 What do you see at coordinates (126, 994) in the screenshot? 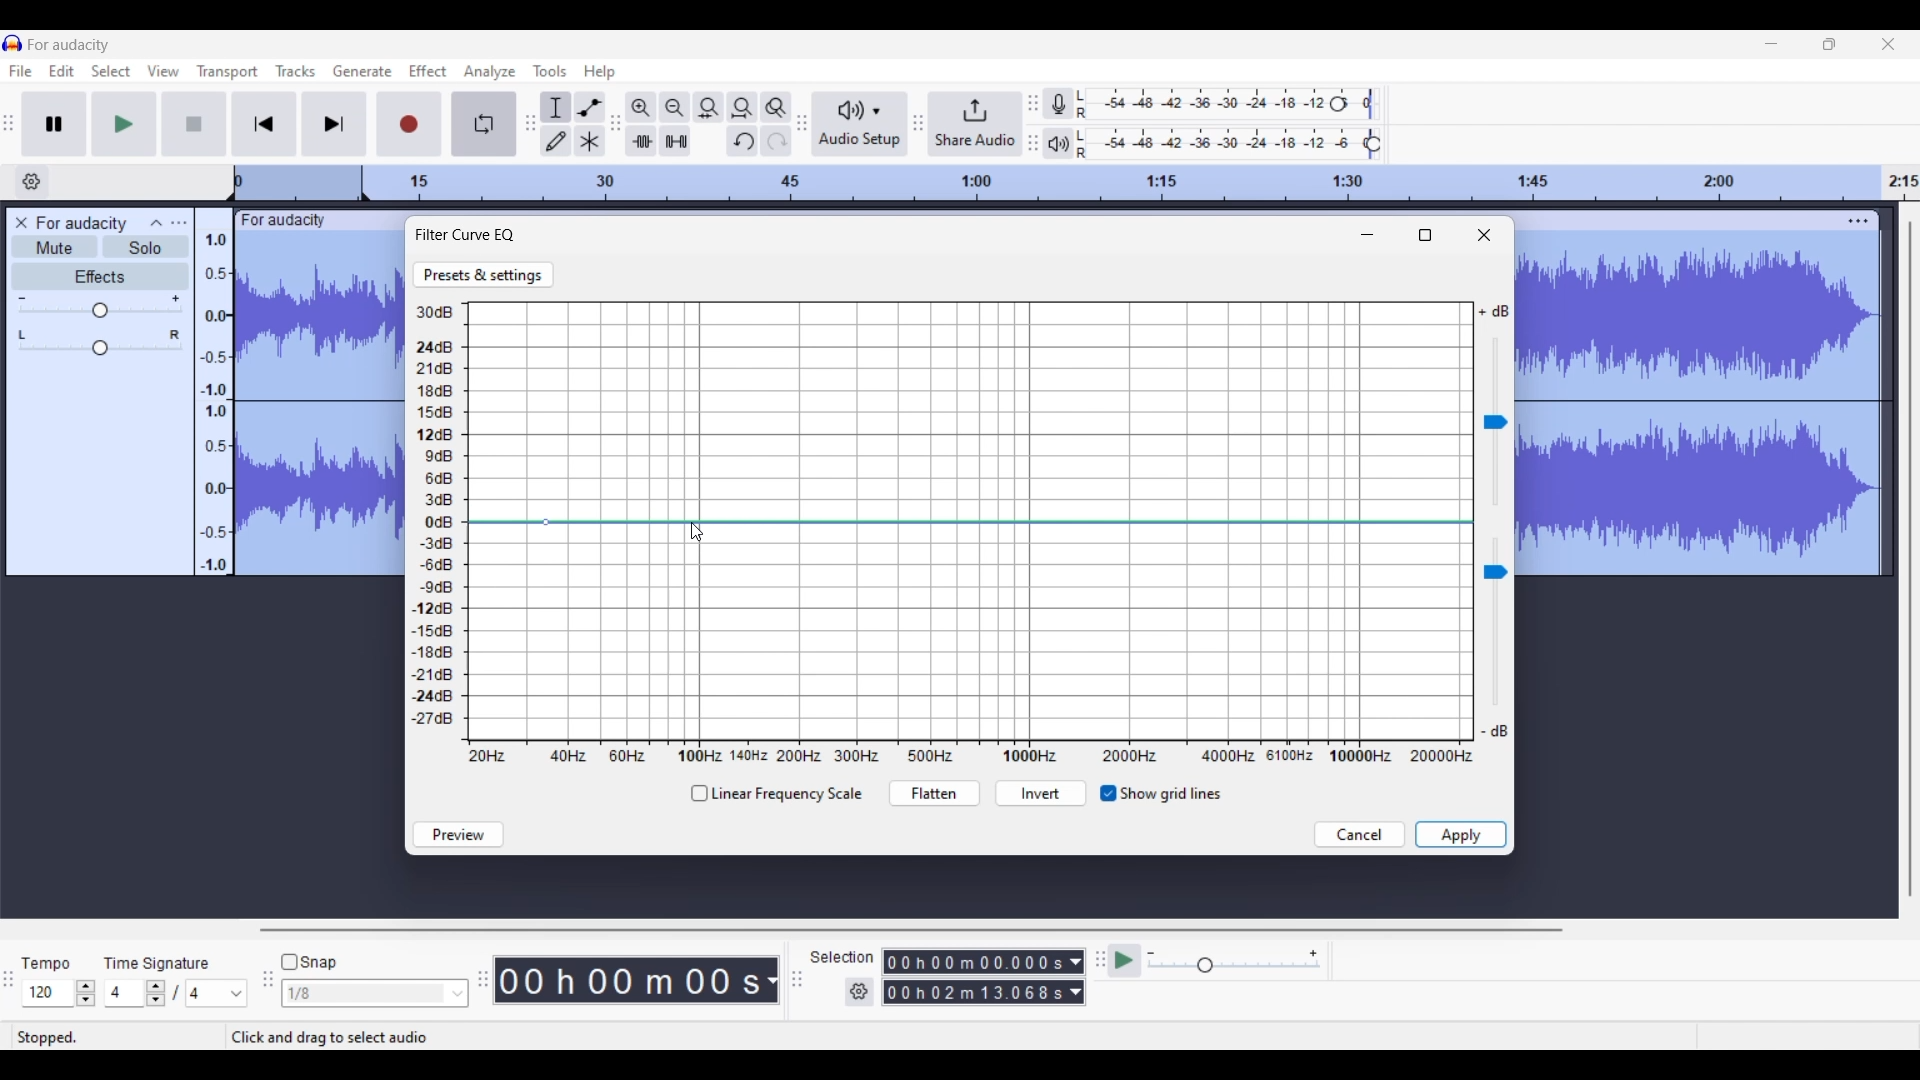
I see `Type in time signature` at bounding box center [126, 994].